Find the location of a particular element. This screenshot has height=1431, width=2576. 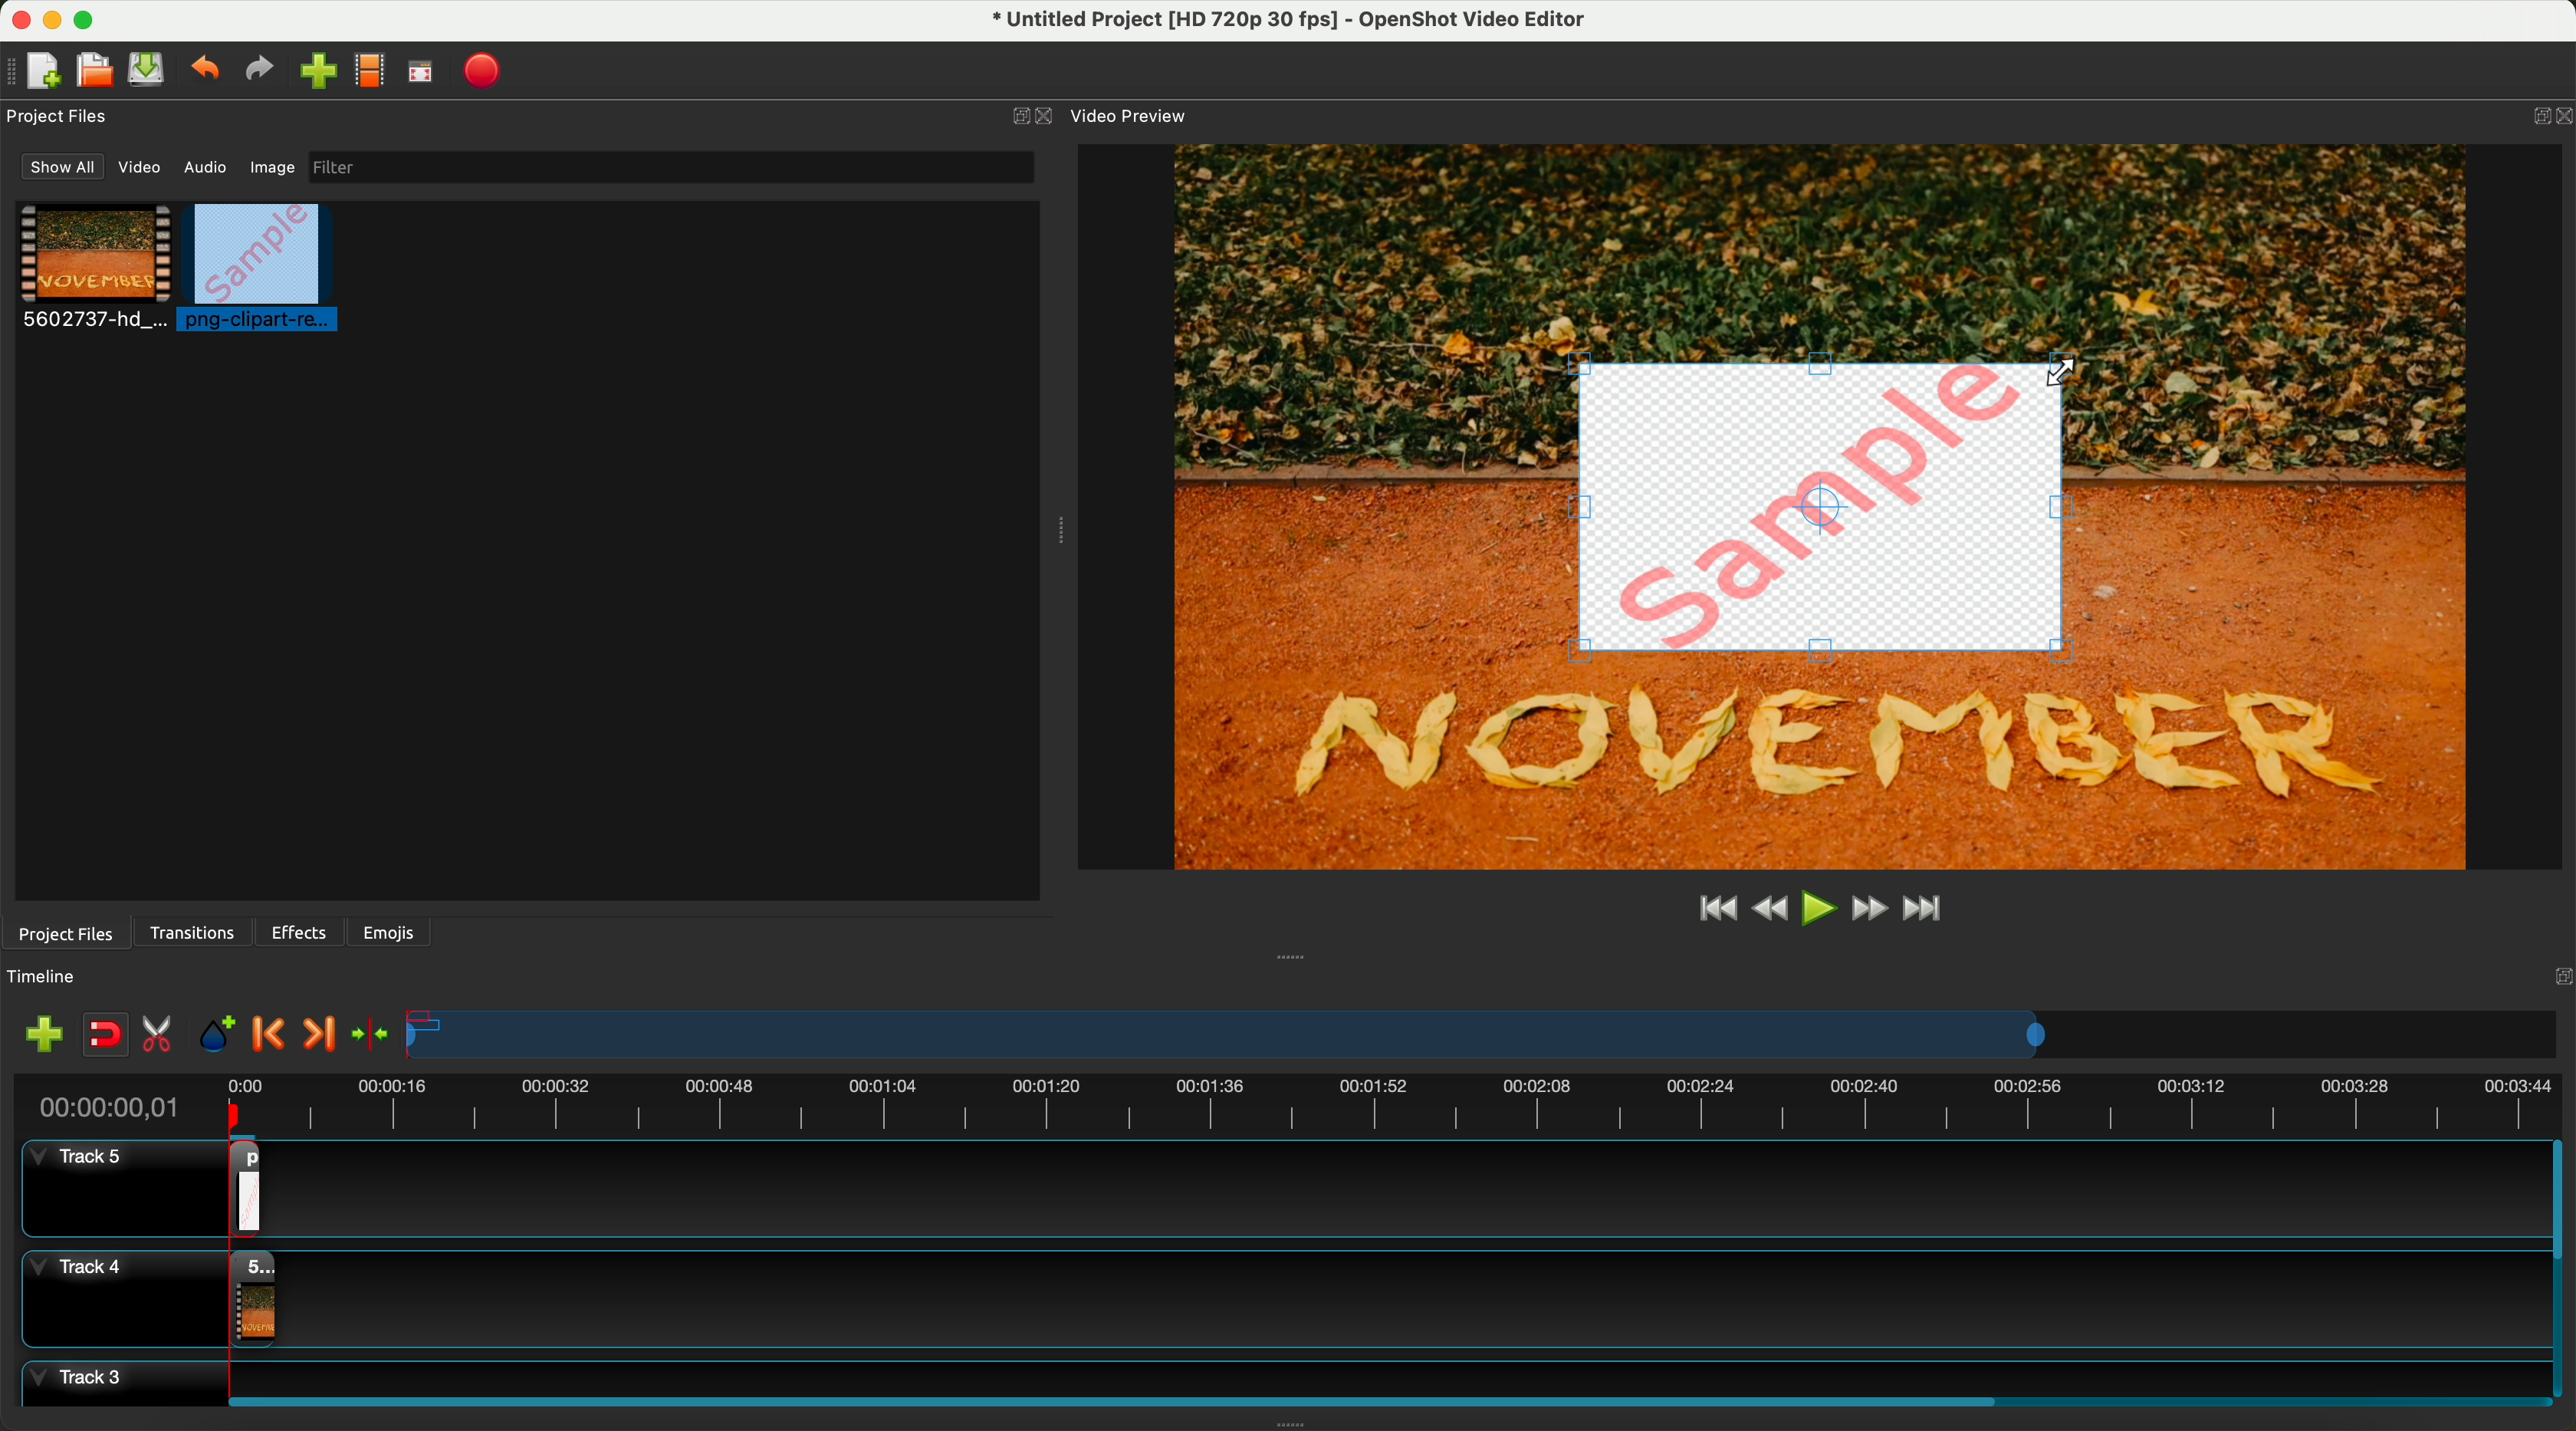

track 4 is located at coordinates (1272, 1294).